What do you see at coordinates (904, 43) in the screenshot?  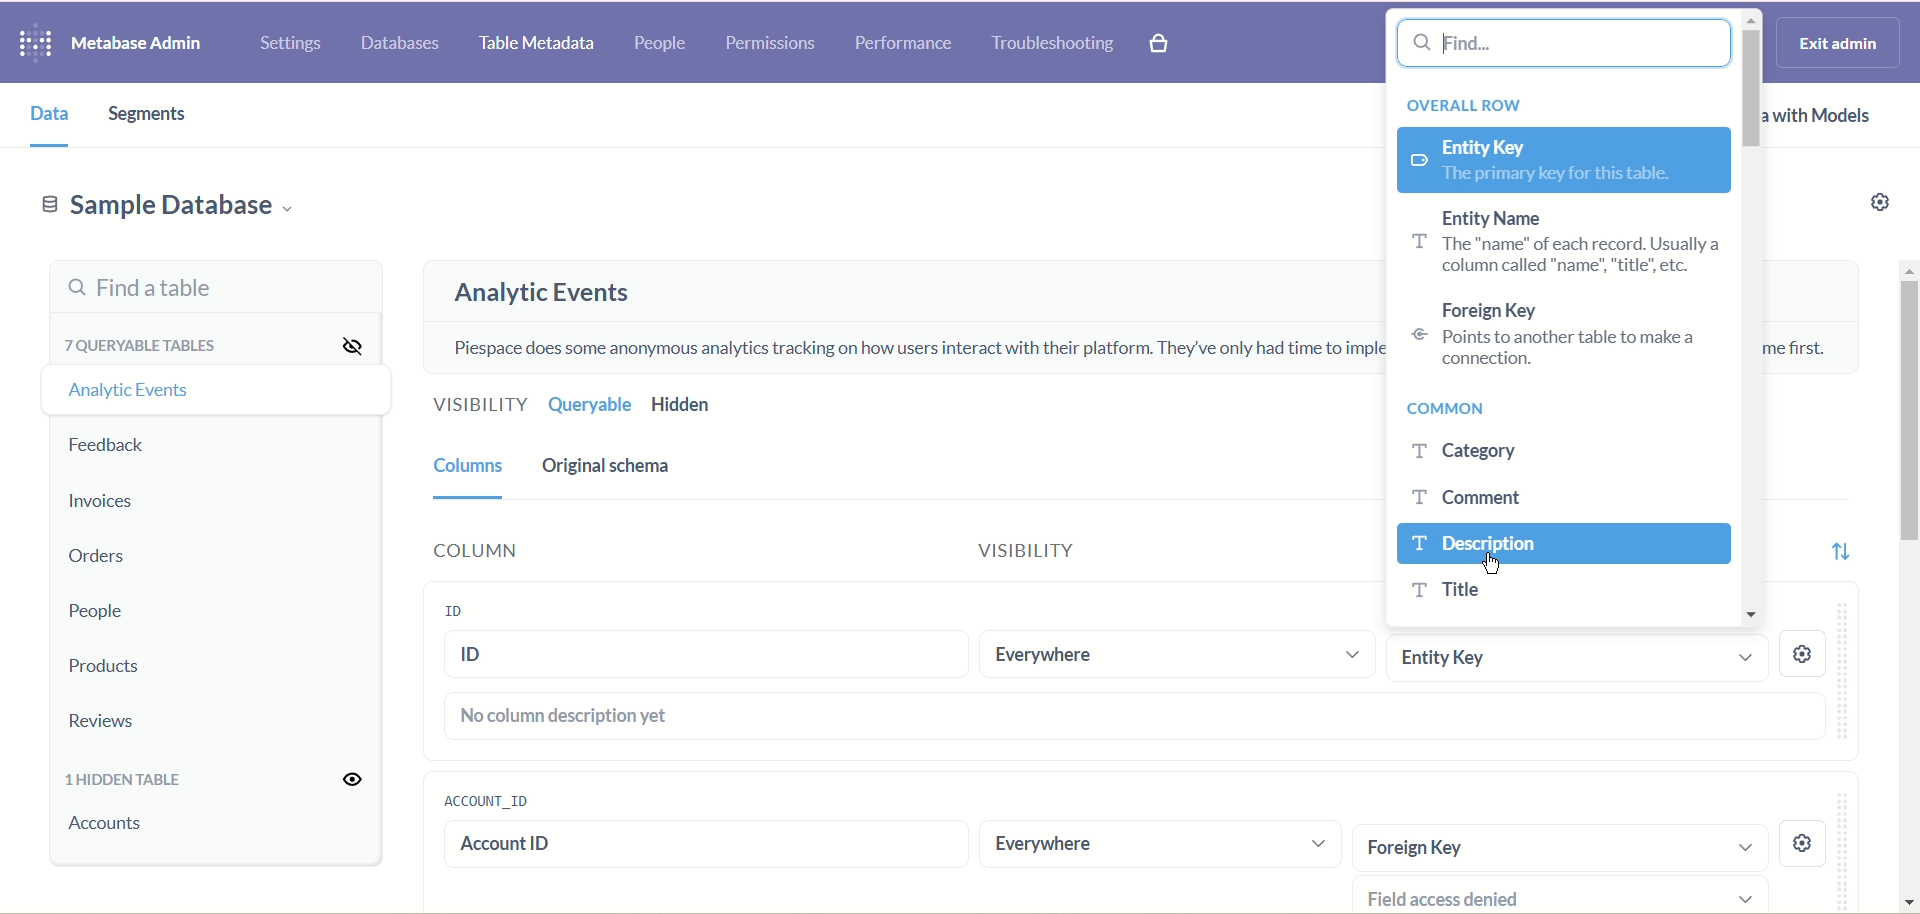 I see `performance` at bounding box center [904, 43].